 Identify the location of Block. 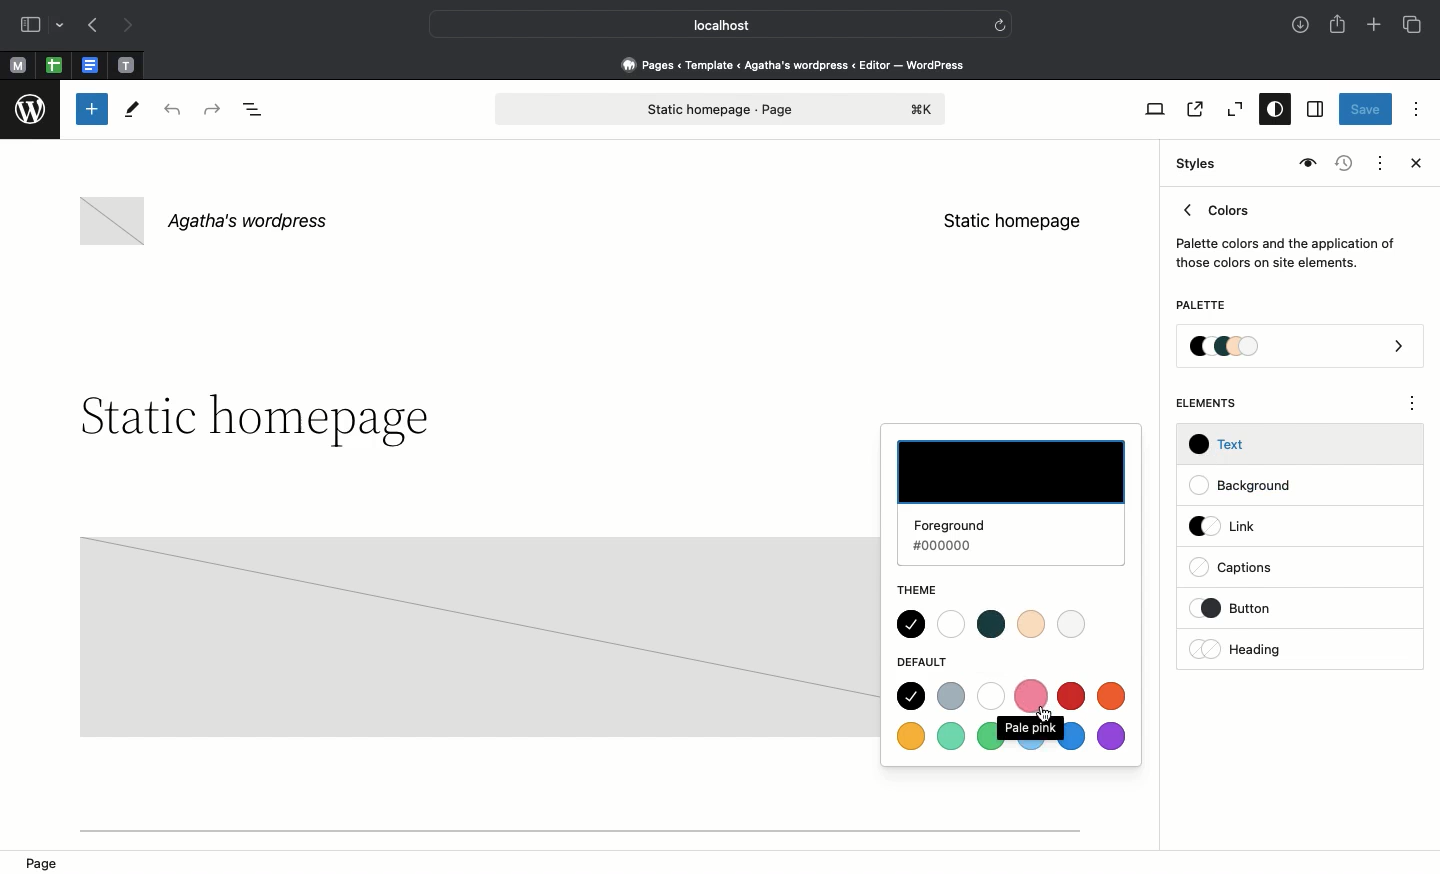
(477, 637).